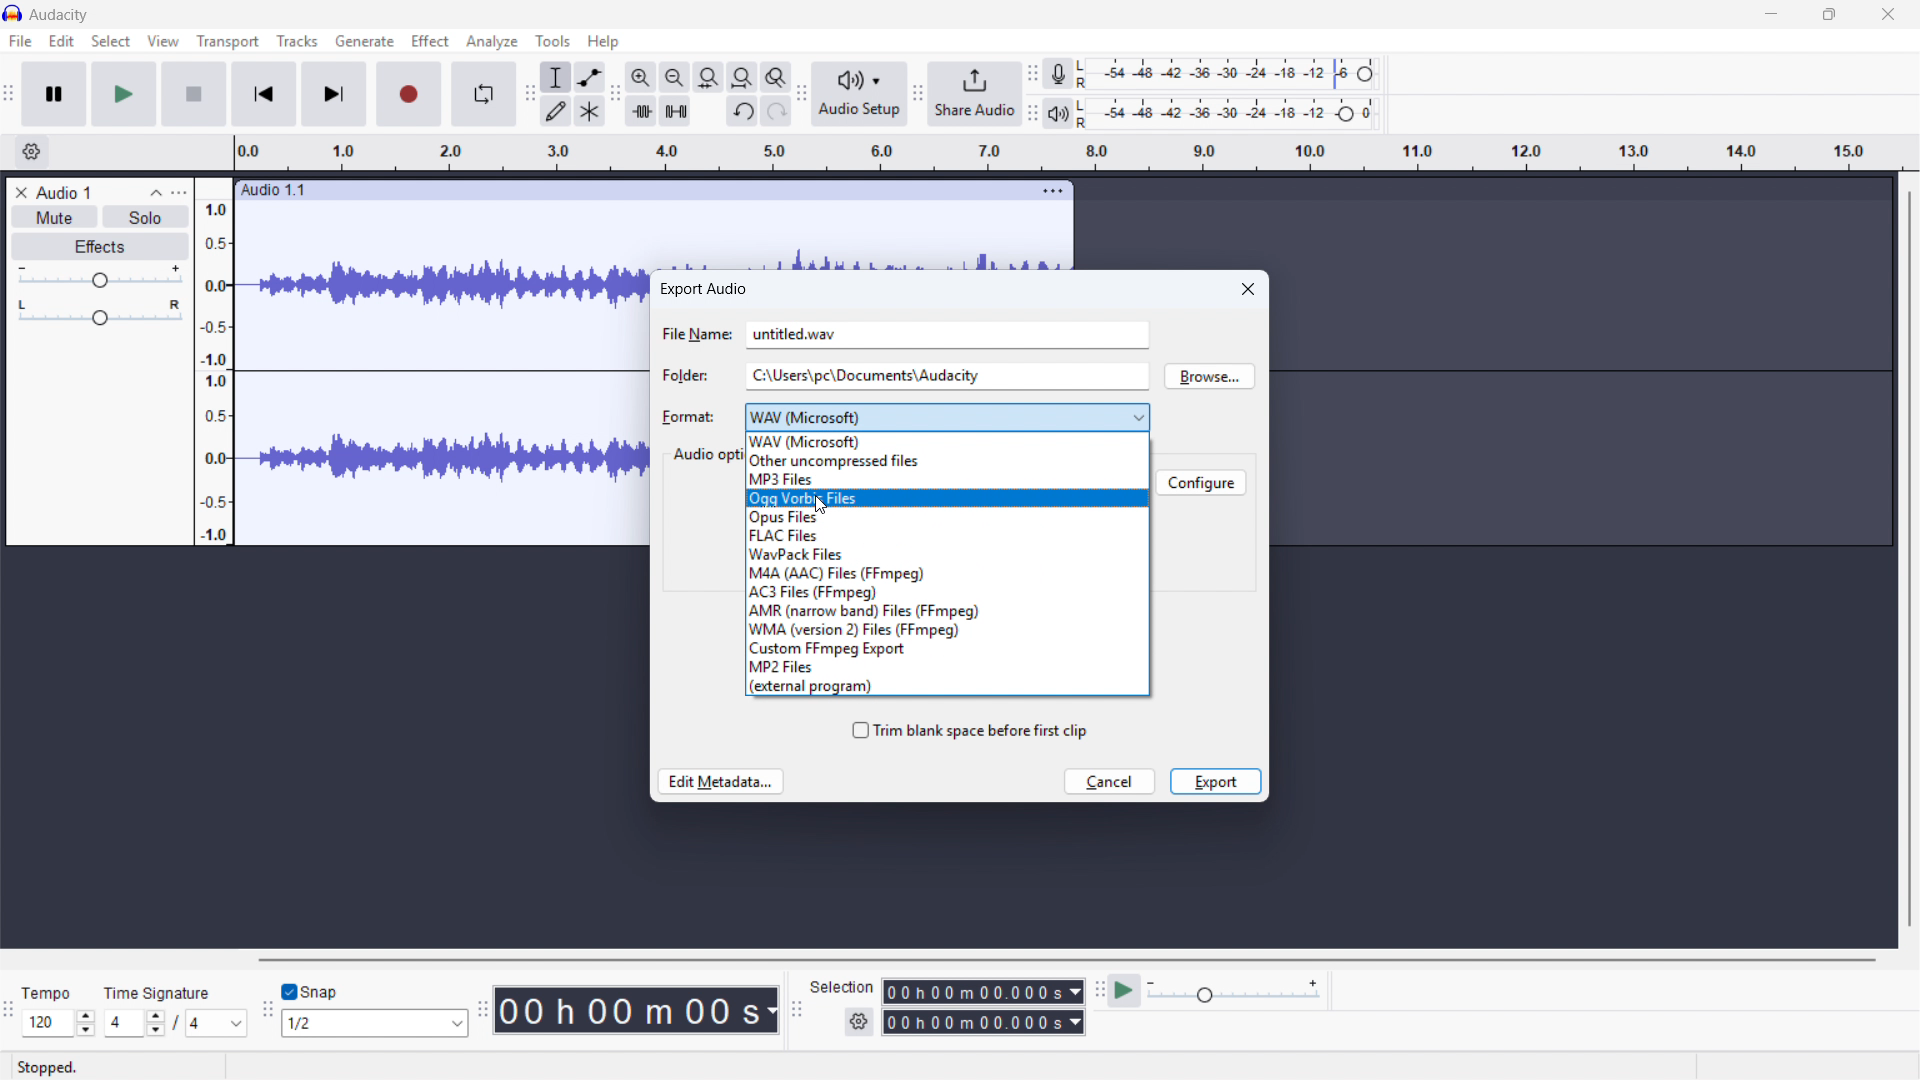 The height and width of the screenshot is (1080, 1920). Describe the element at coordinates (144, 217) in the screenshot. I see `Solo ` at that location.